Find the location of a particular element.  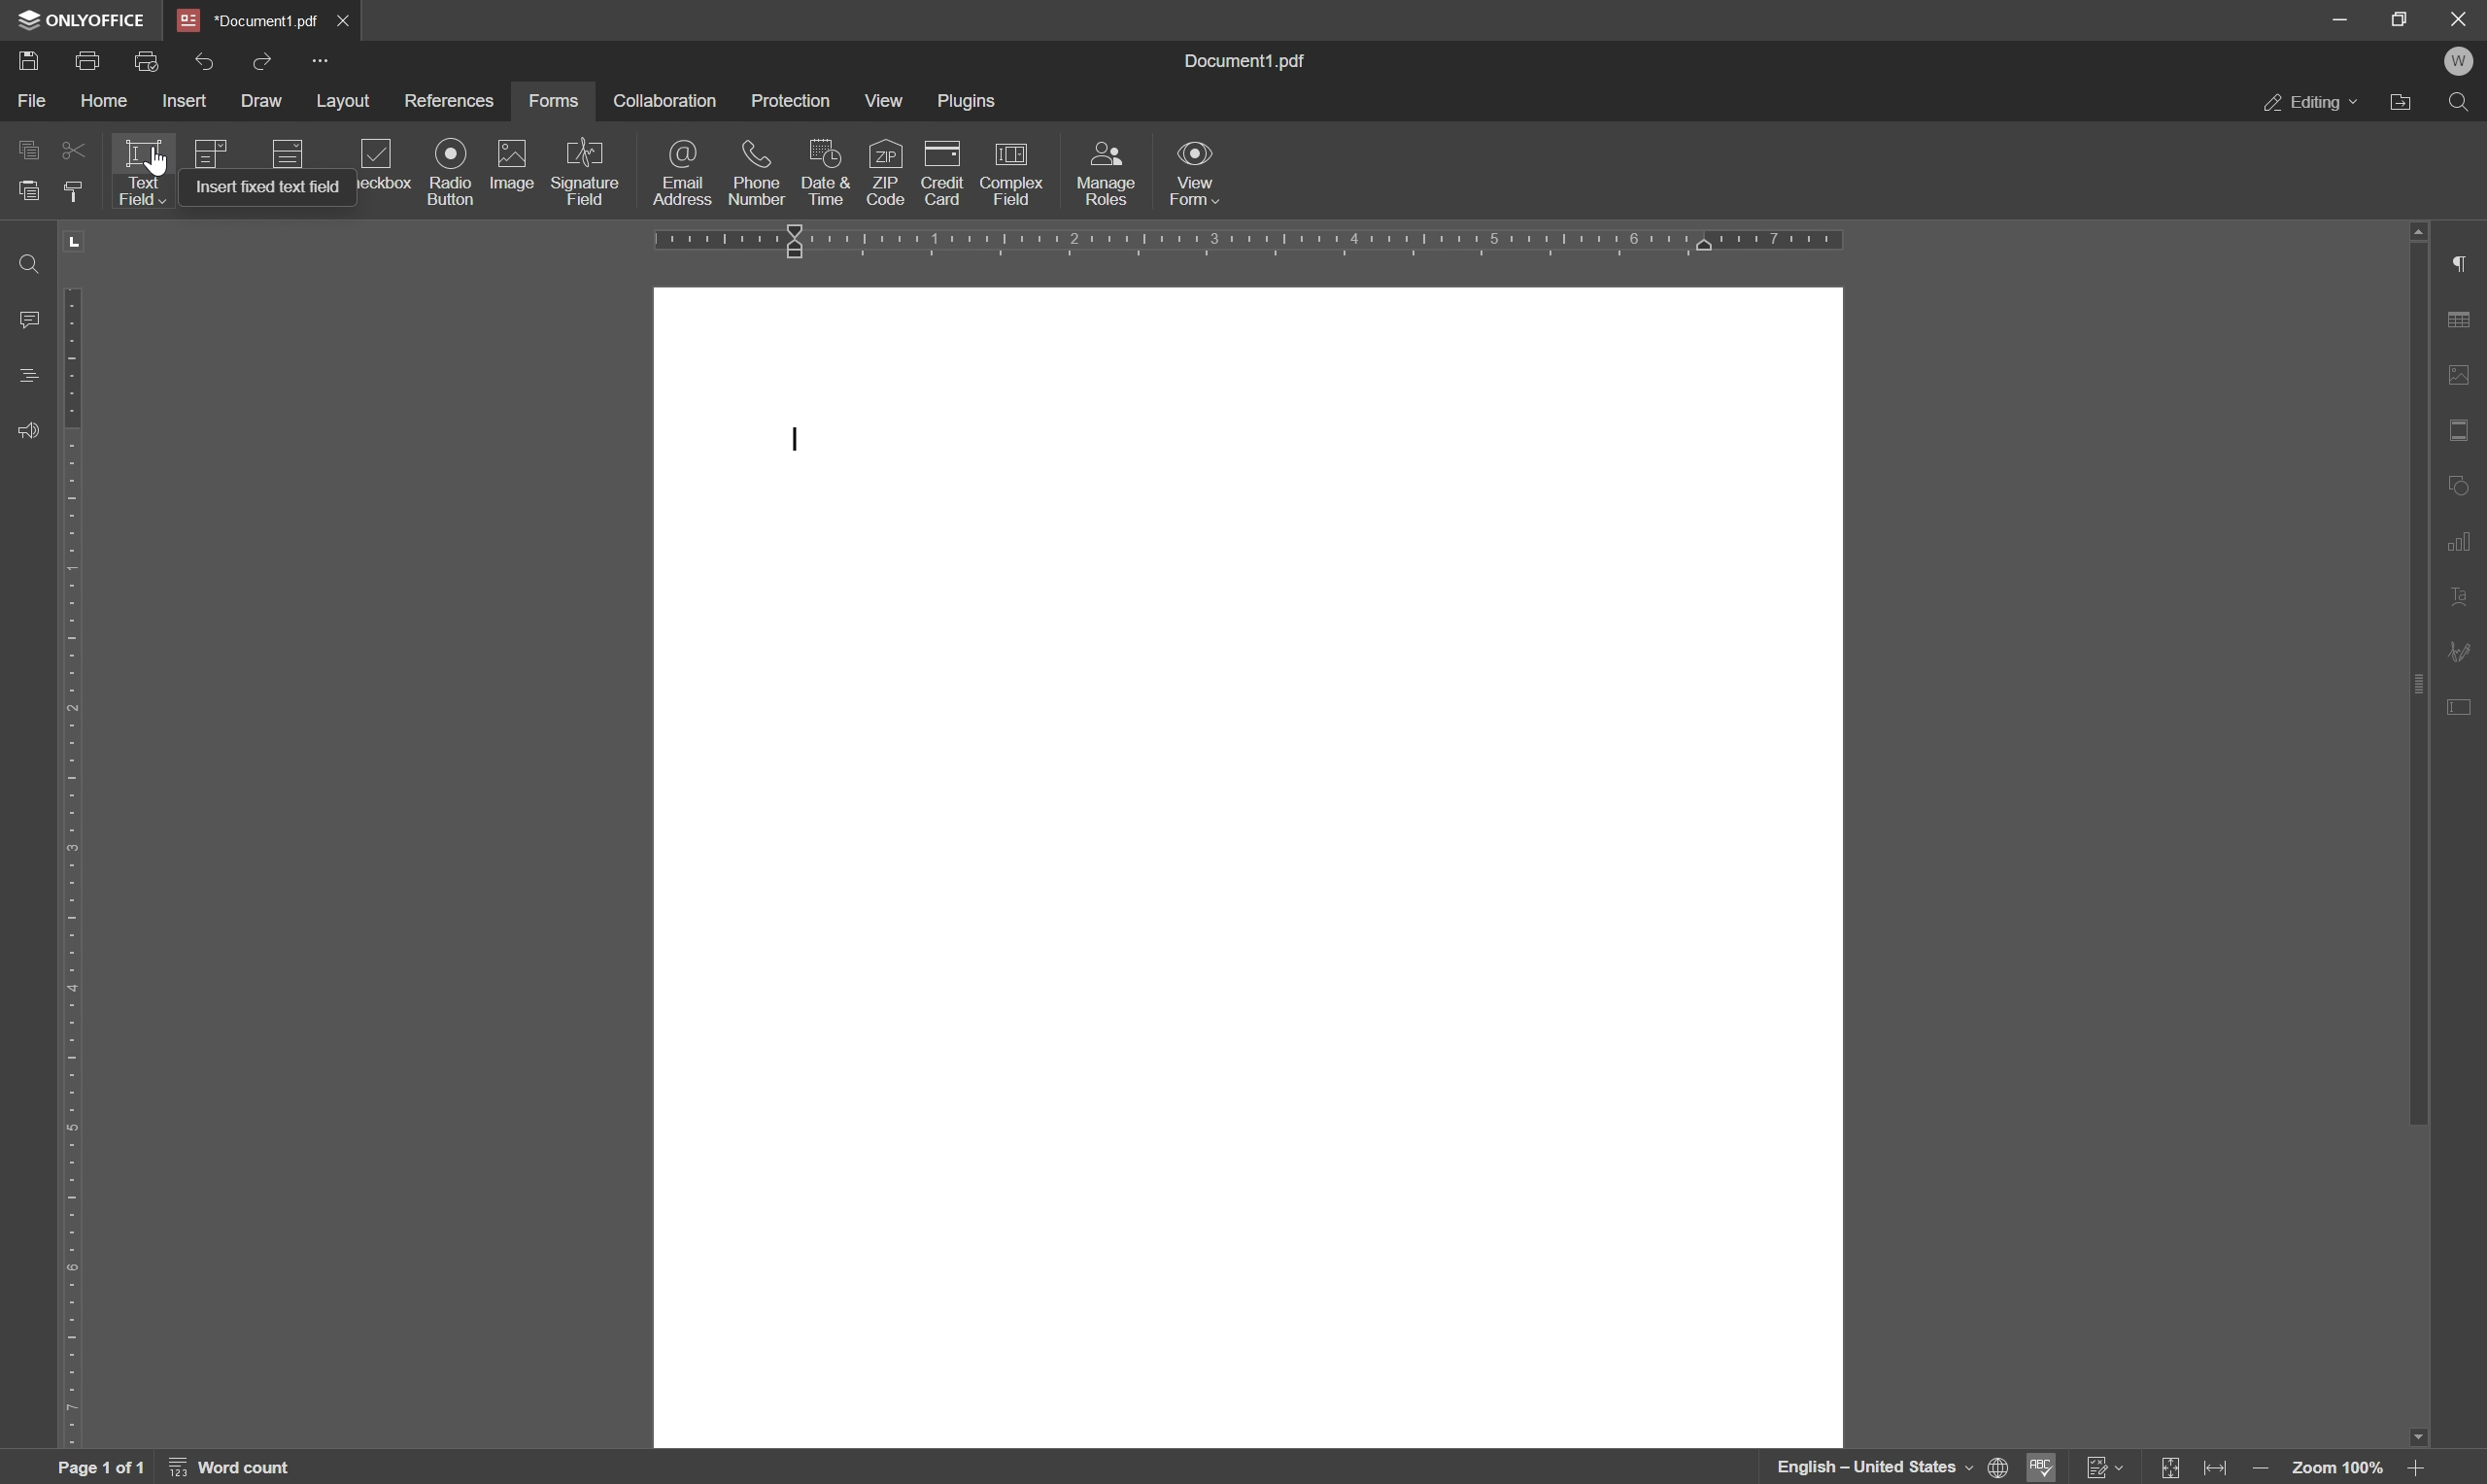

ruler is located at coordinates (1248, 242).